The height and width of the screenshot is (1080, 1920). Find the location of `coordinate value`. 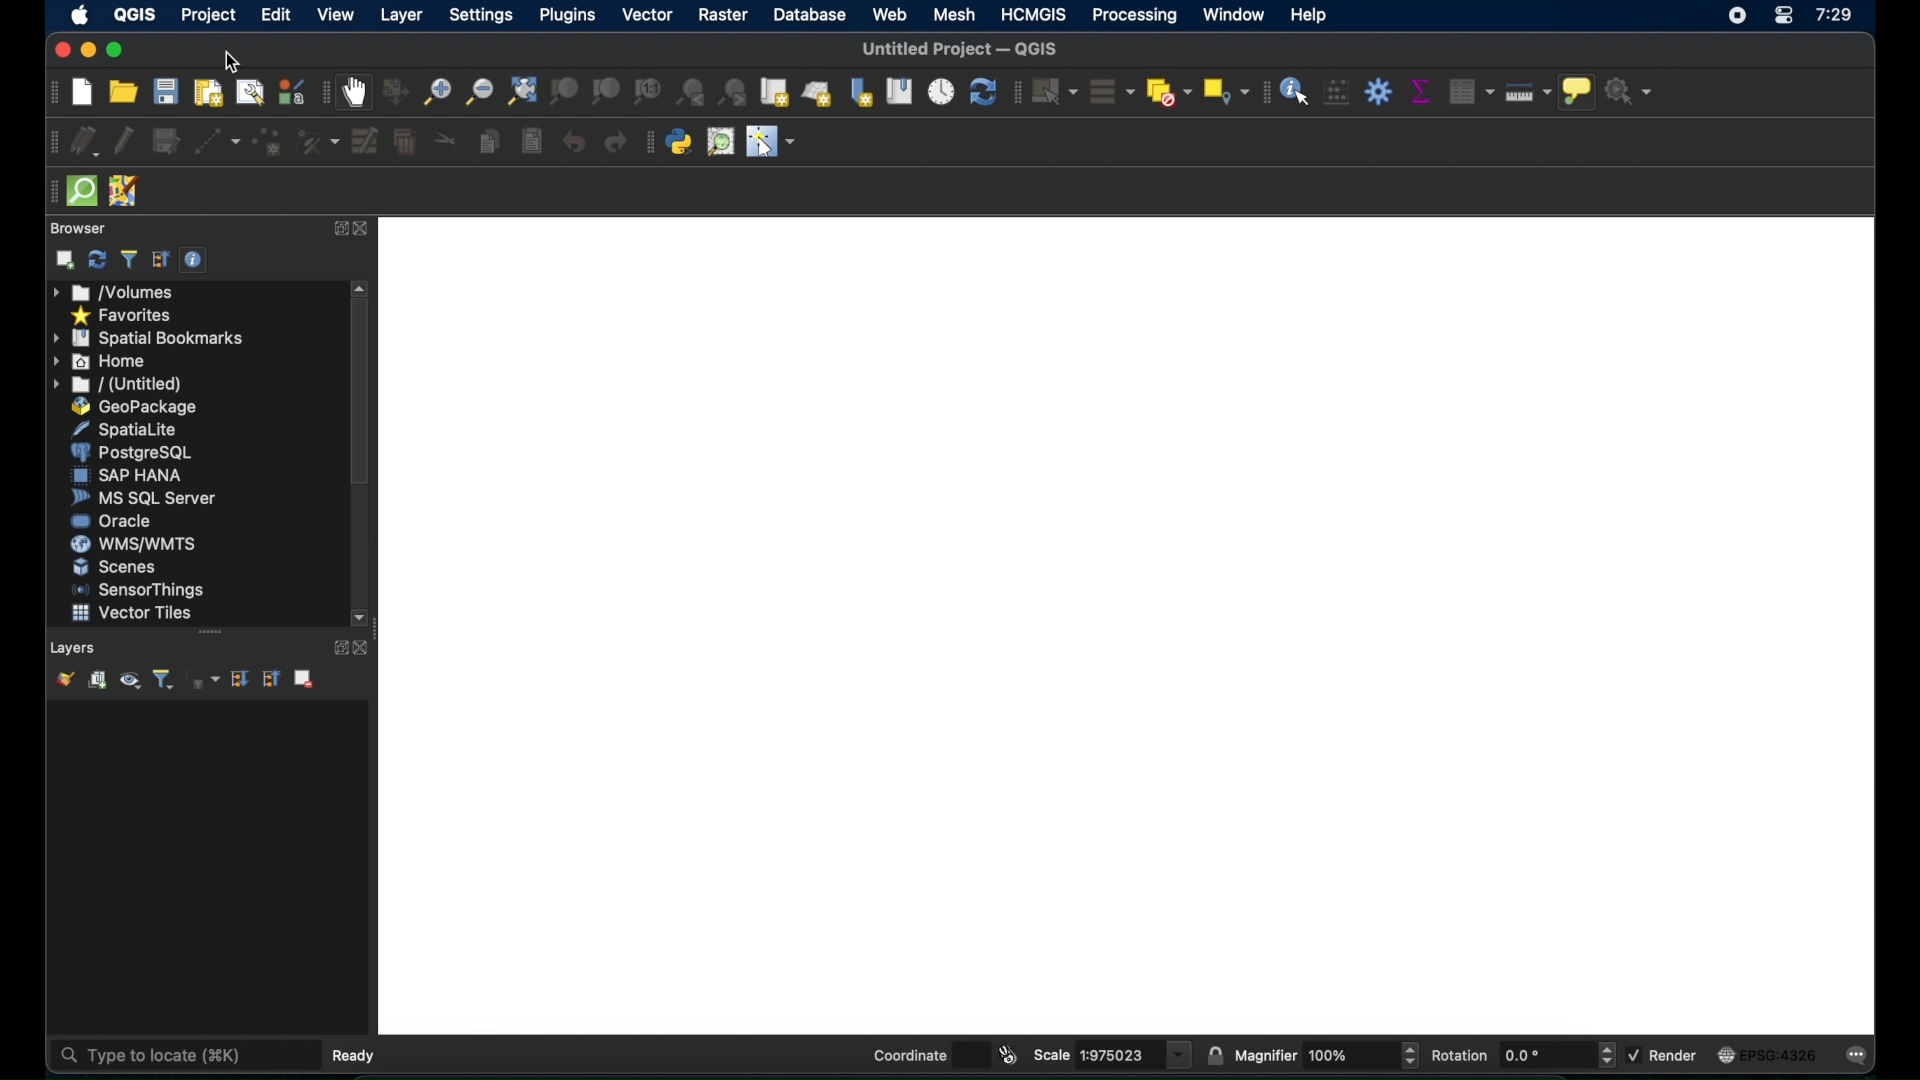

coordinate value is located at coordinates (971, 1055).